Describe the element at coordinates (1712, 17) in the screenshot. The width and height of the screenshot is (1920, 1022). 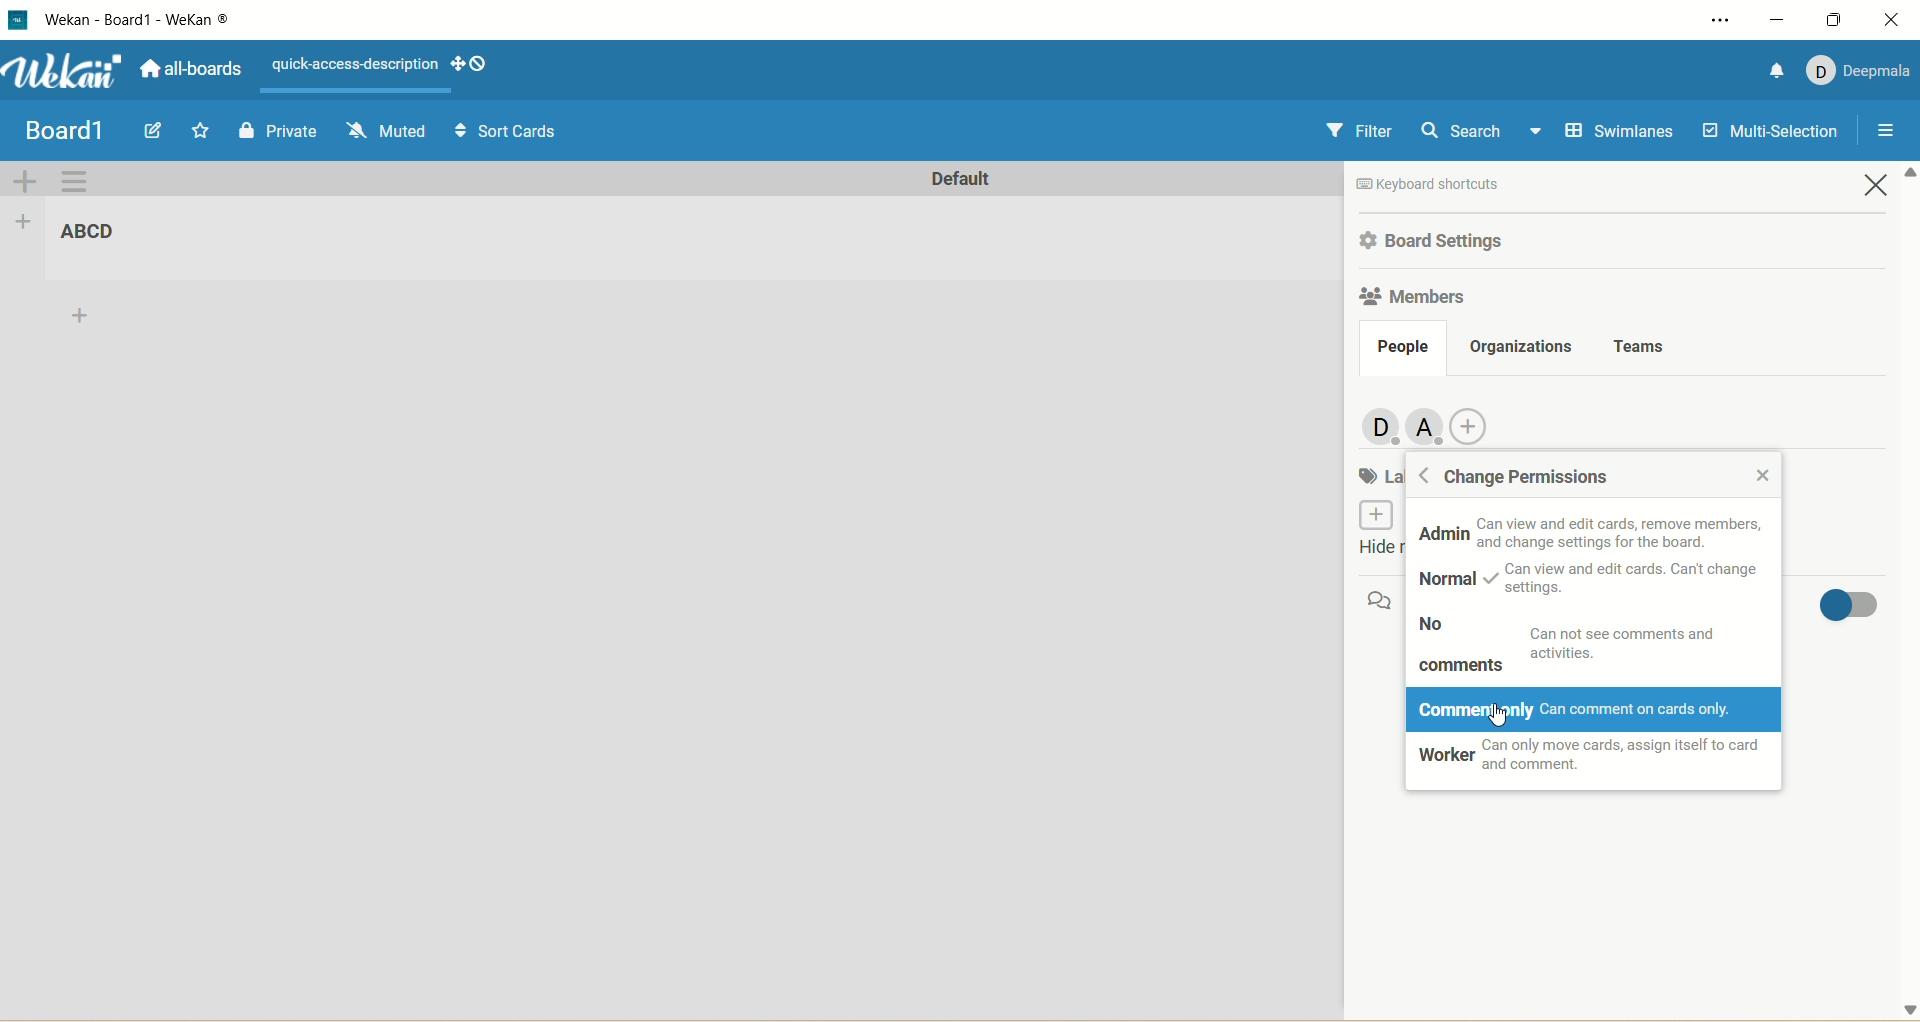
I see `setting and more` at that location.